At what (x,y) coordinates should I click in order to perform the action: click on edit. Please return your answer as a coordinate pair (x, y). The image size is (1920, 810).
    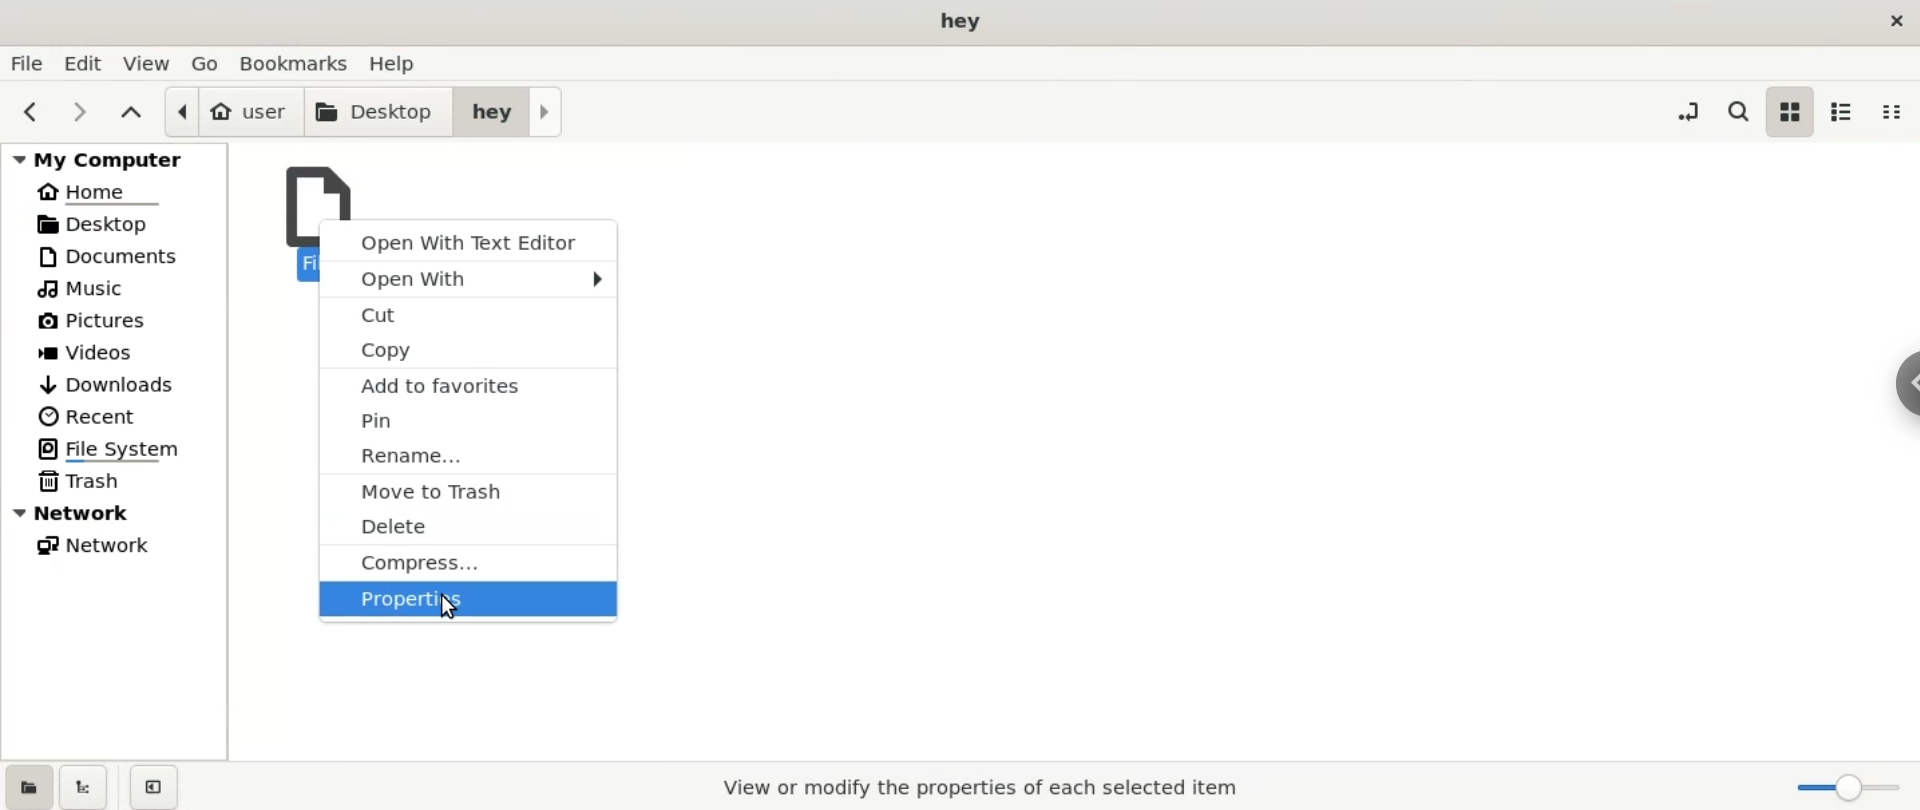
    Looking at the image, I should click on (82, 62).